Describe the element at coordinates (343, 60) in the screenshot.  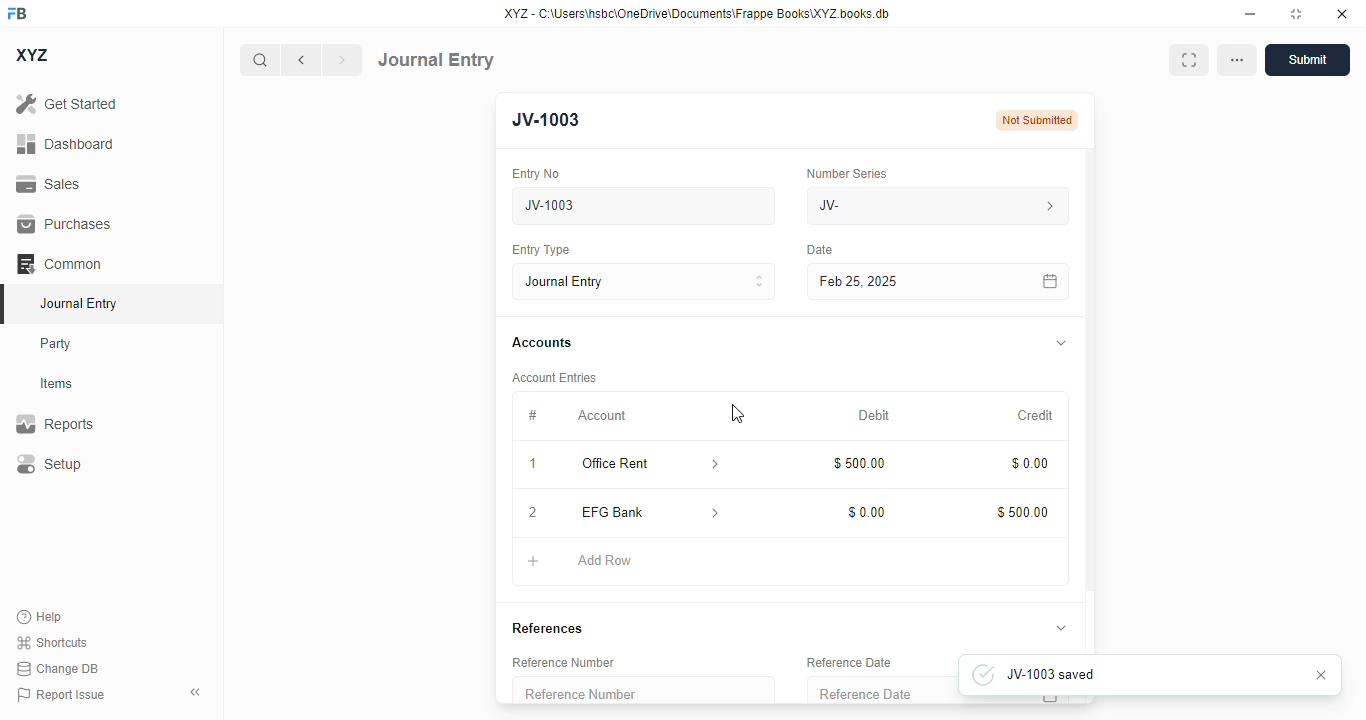
I see `next` at that location.